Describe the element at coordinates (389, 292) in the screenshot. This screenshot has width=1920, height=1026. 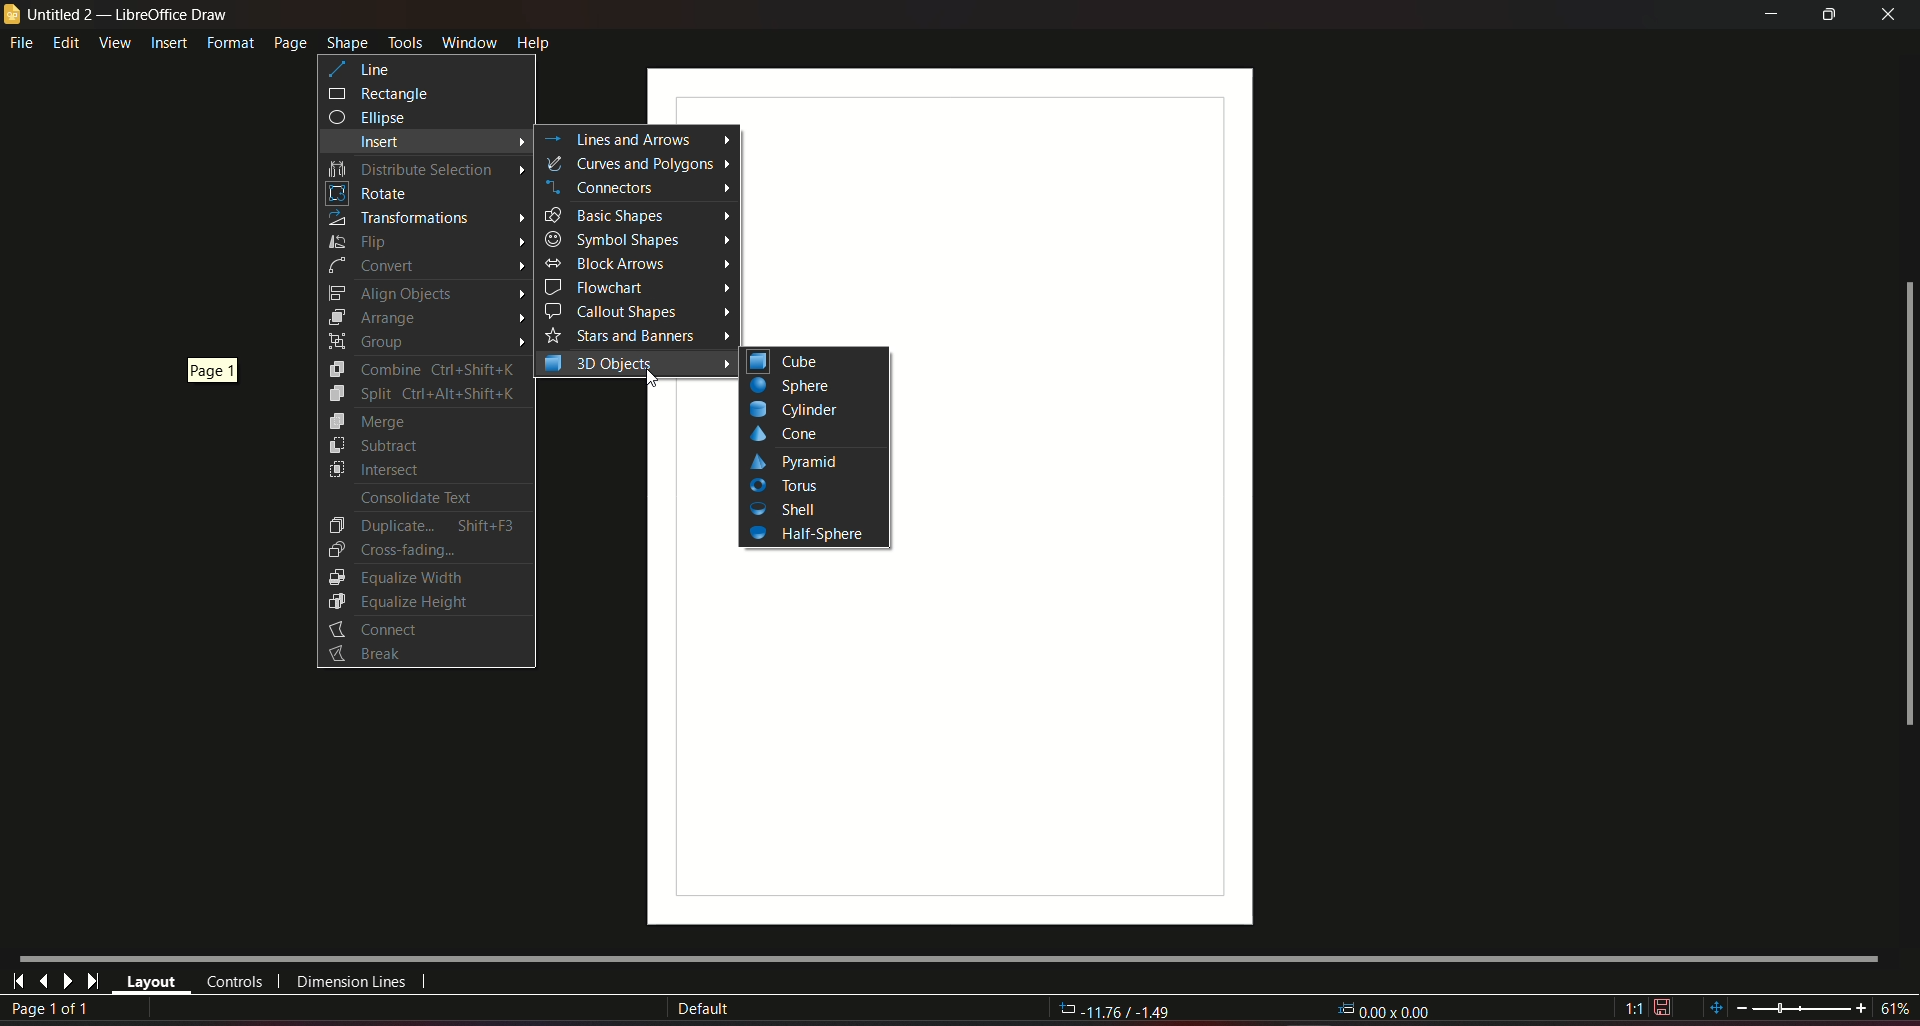
I see `Align Objects` at that location.